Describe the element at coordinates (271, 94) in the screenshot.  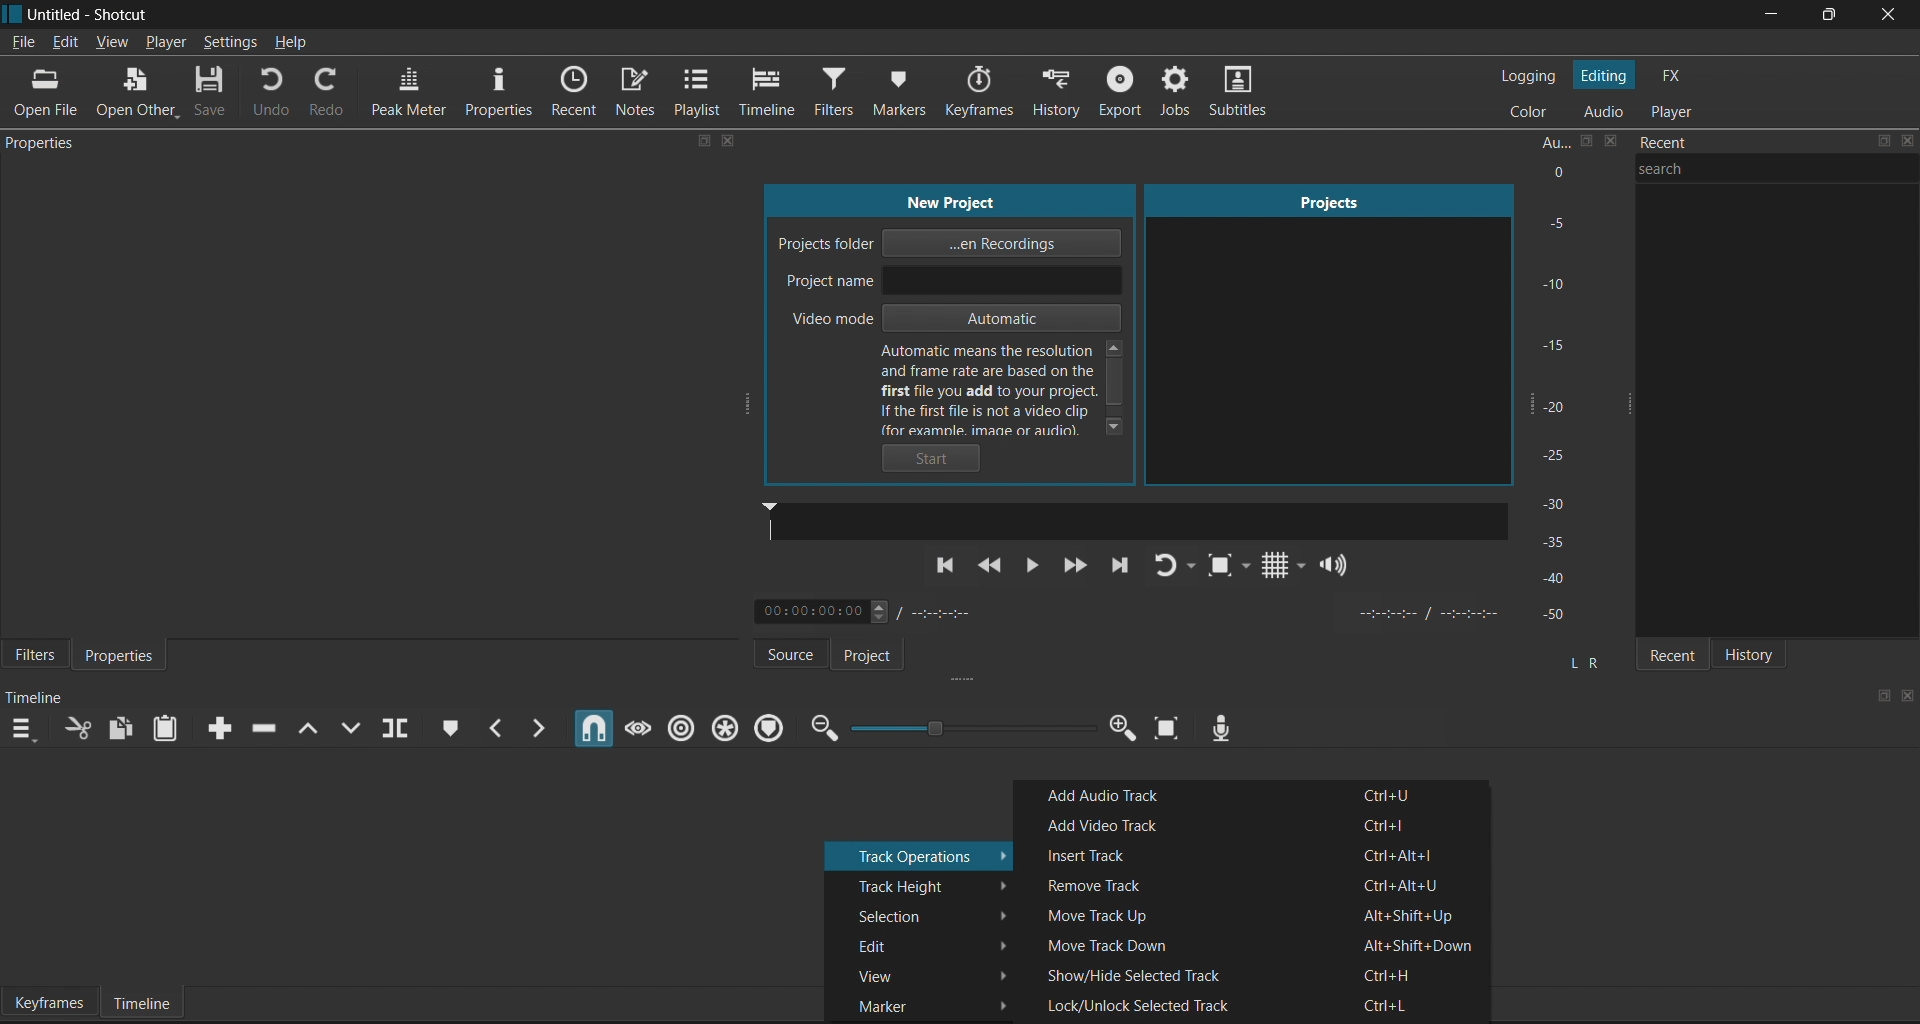
I see `Undo` at that location.